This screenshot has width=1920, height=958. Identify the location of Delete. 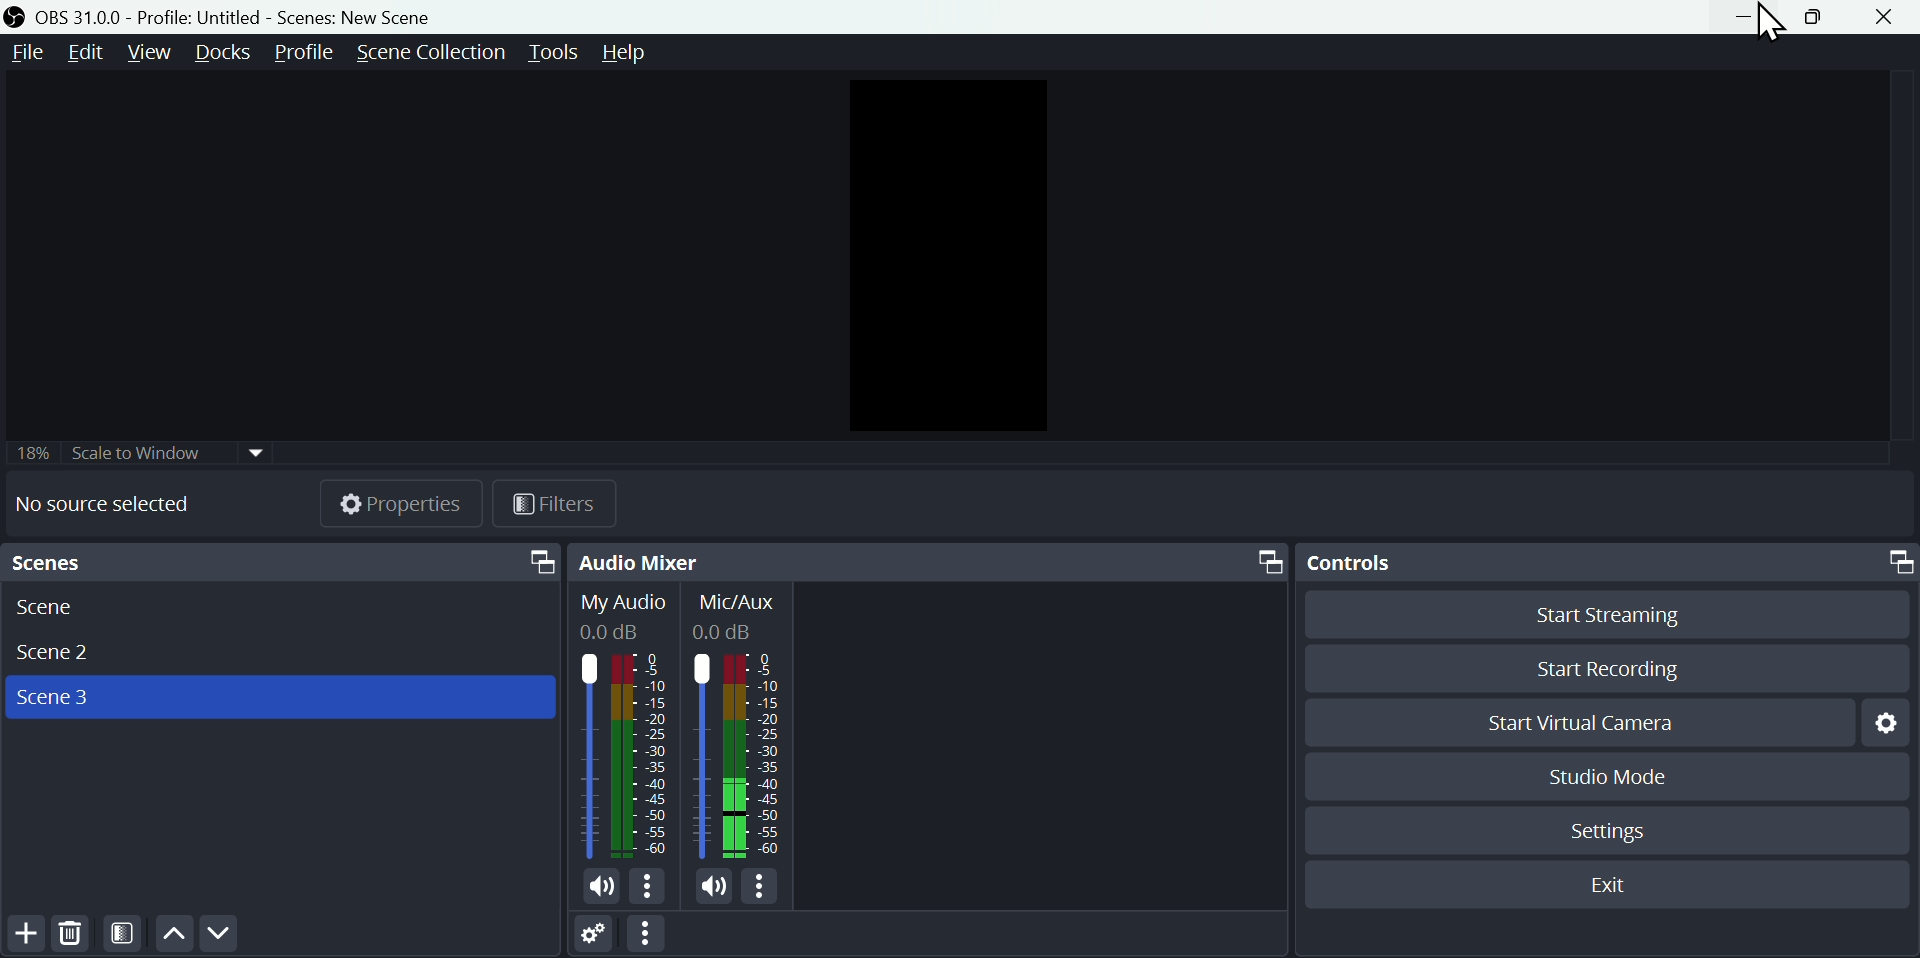
(73, 937).